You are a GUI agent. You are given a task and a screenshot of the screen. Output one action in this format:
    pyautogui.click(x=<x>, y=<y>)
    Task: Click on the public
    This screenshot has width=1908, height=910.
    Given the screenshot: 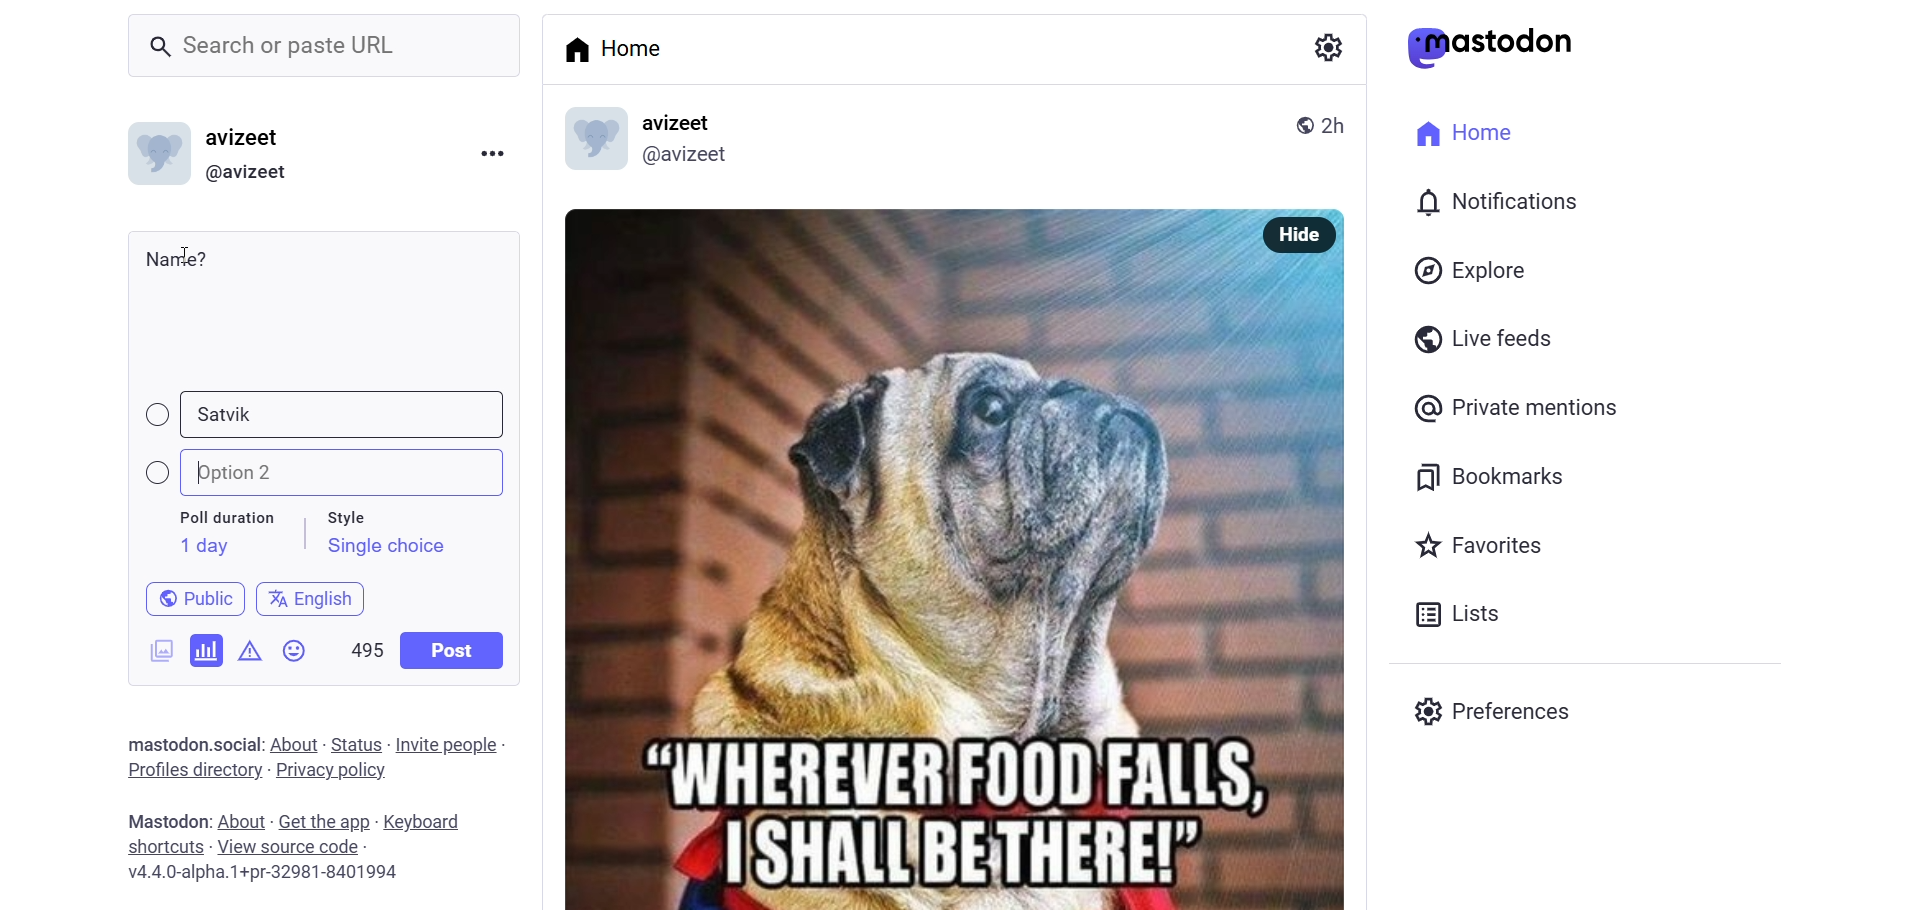 What is the action you would take?
    pyautogui.click(x=1297, y=123)
    